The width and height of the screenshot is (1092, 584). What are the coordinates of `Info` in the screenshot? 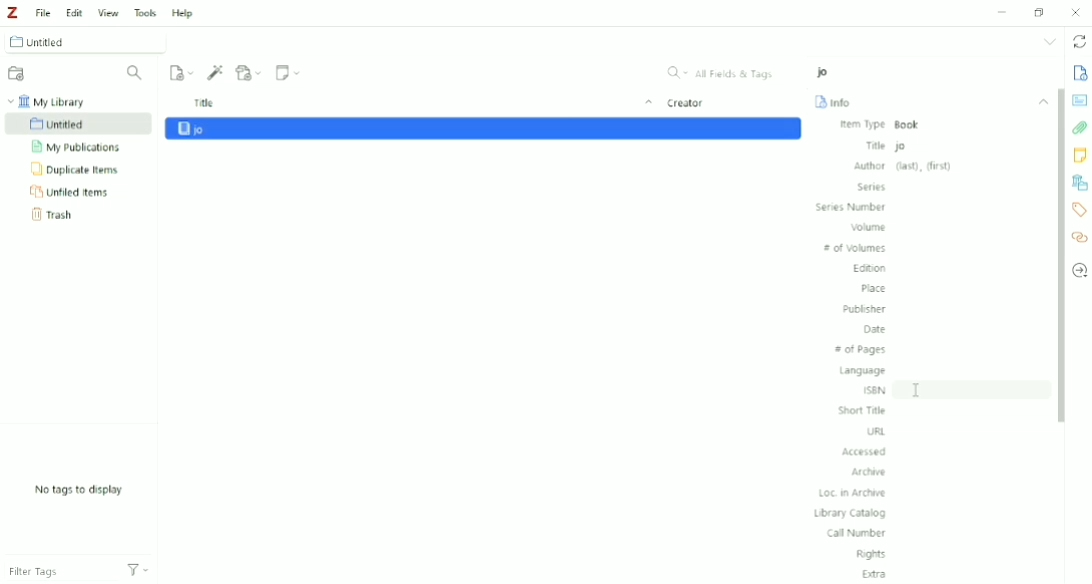 It's located at (1078, 74).